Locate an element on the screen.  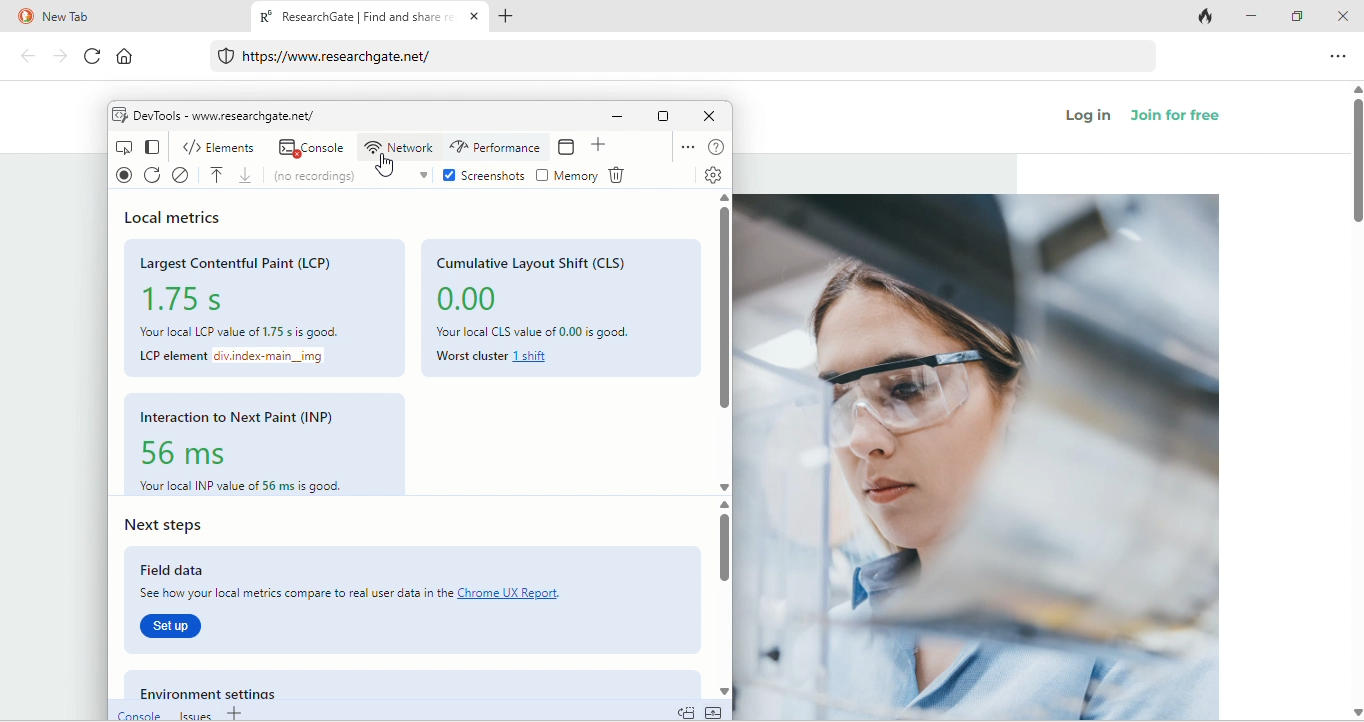
network is located at coordinates (399, 148).